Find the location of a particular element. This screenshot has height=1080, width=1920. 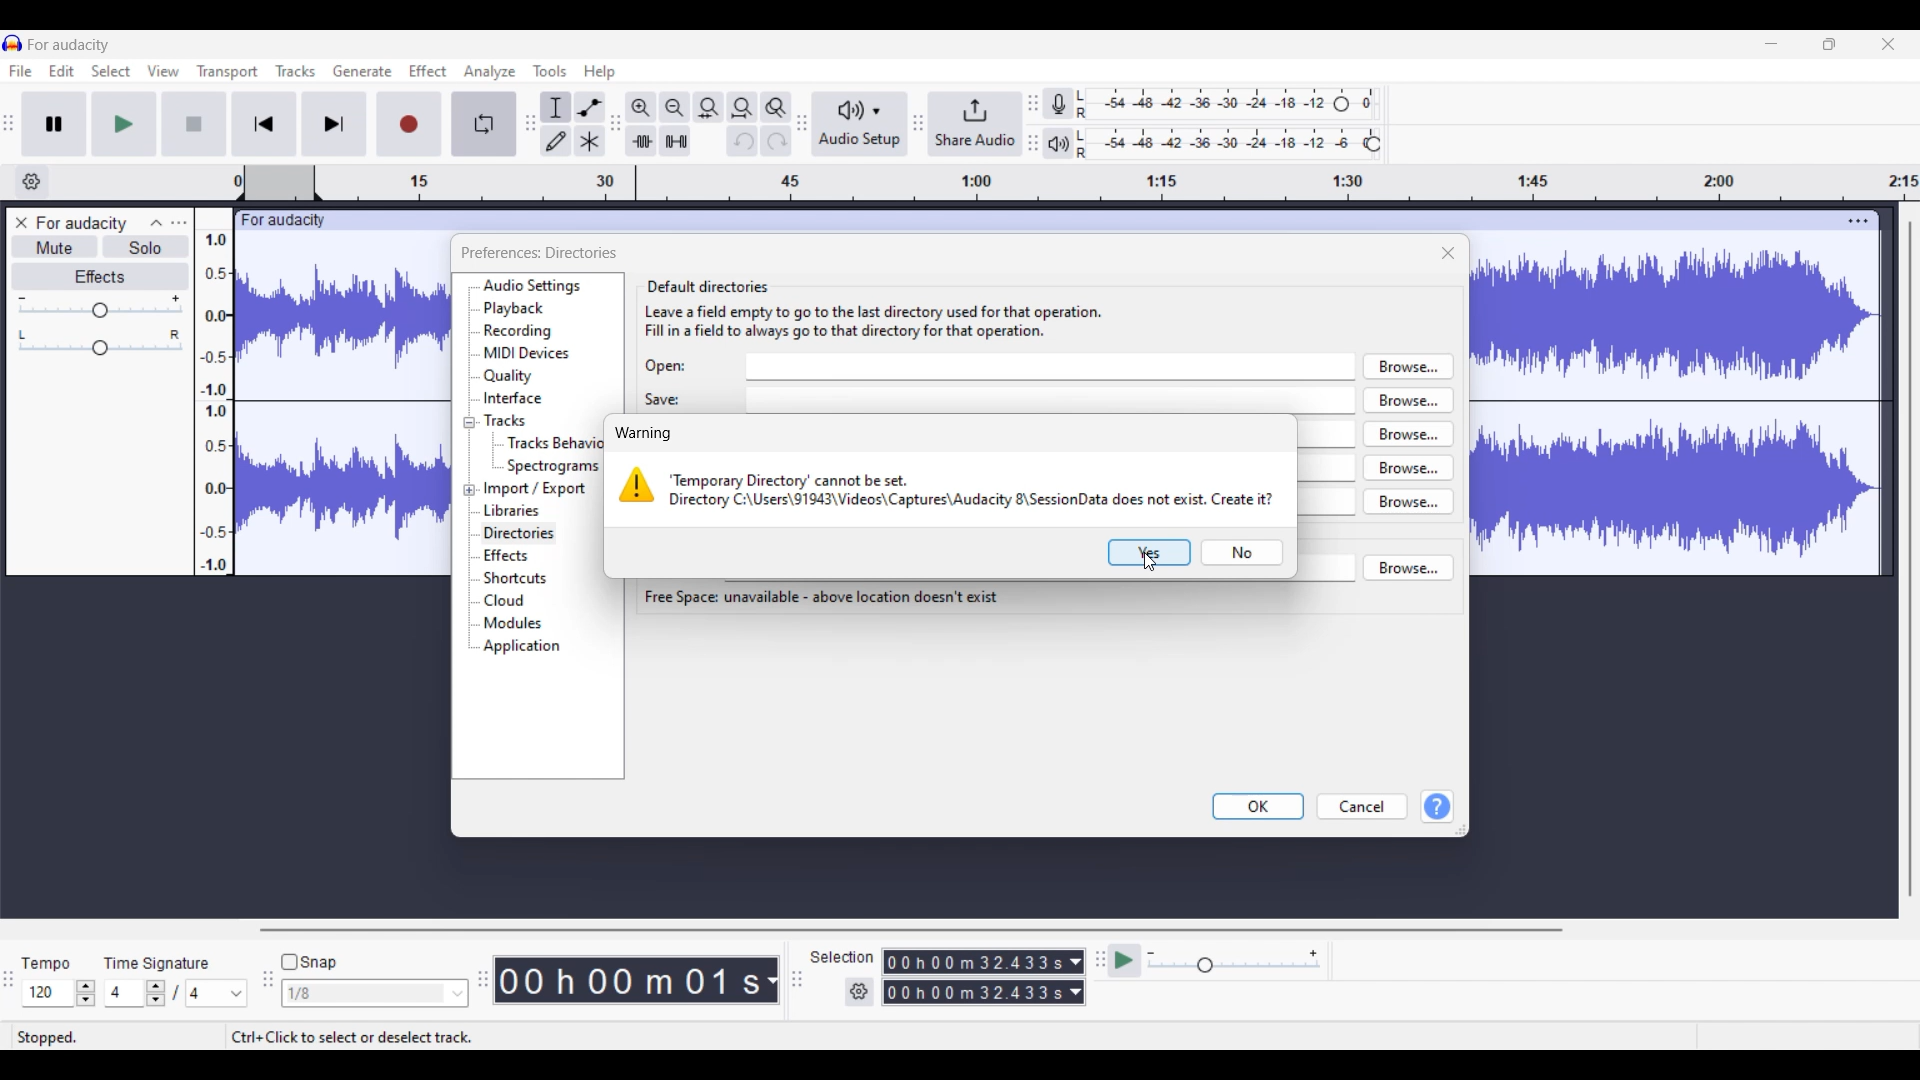

free space unavailable - above location doesn't exist is located at coordinates (822, 597).